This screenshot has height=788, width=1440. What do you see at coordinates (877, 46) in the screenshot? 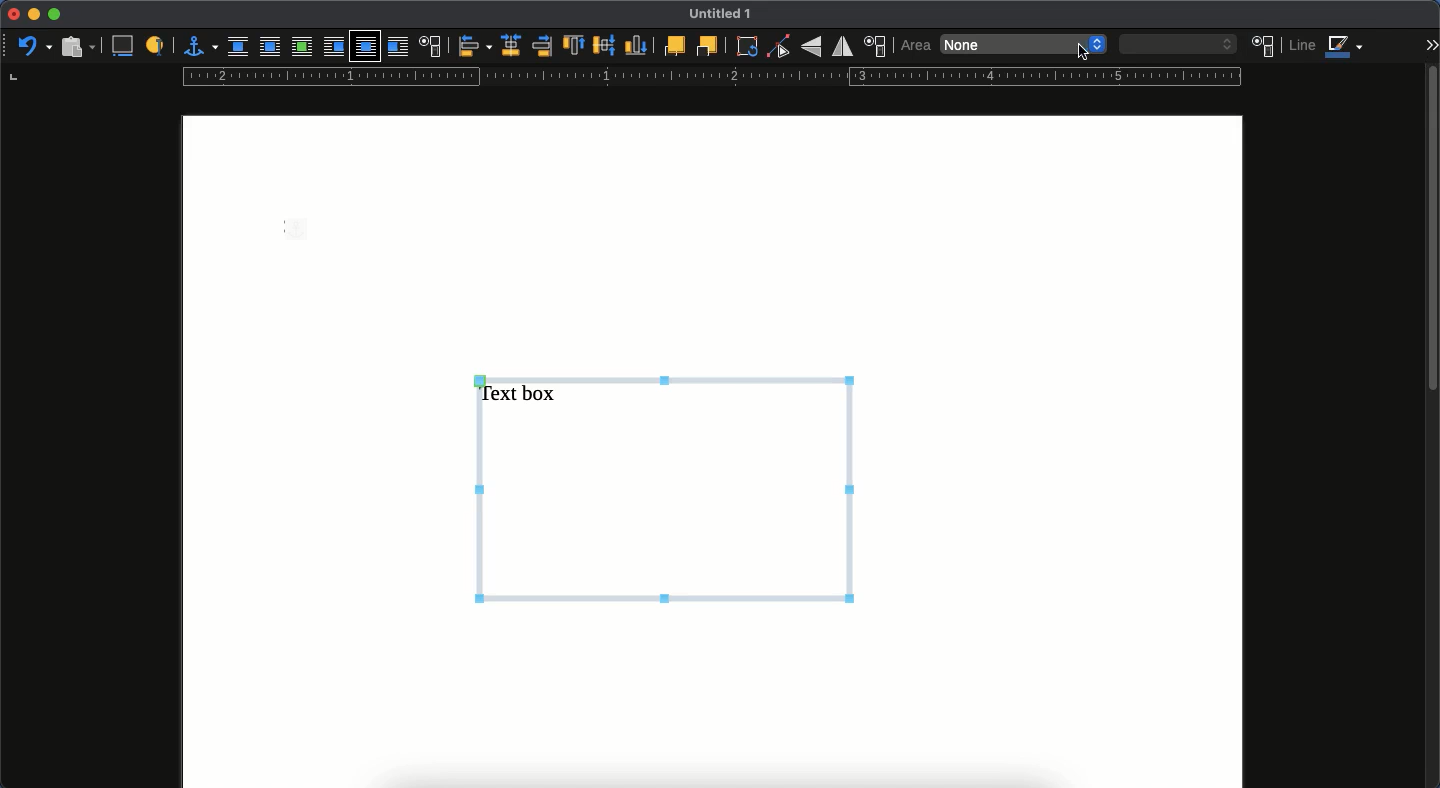
I see `position and size` at bounding box center [877, 46].